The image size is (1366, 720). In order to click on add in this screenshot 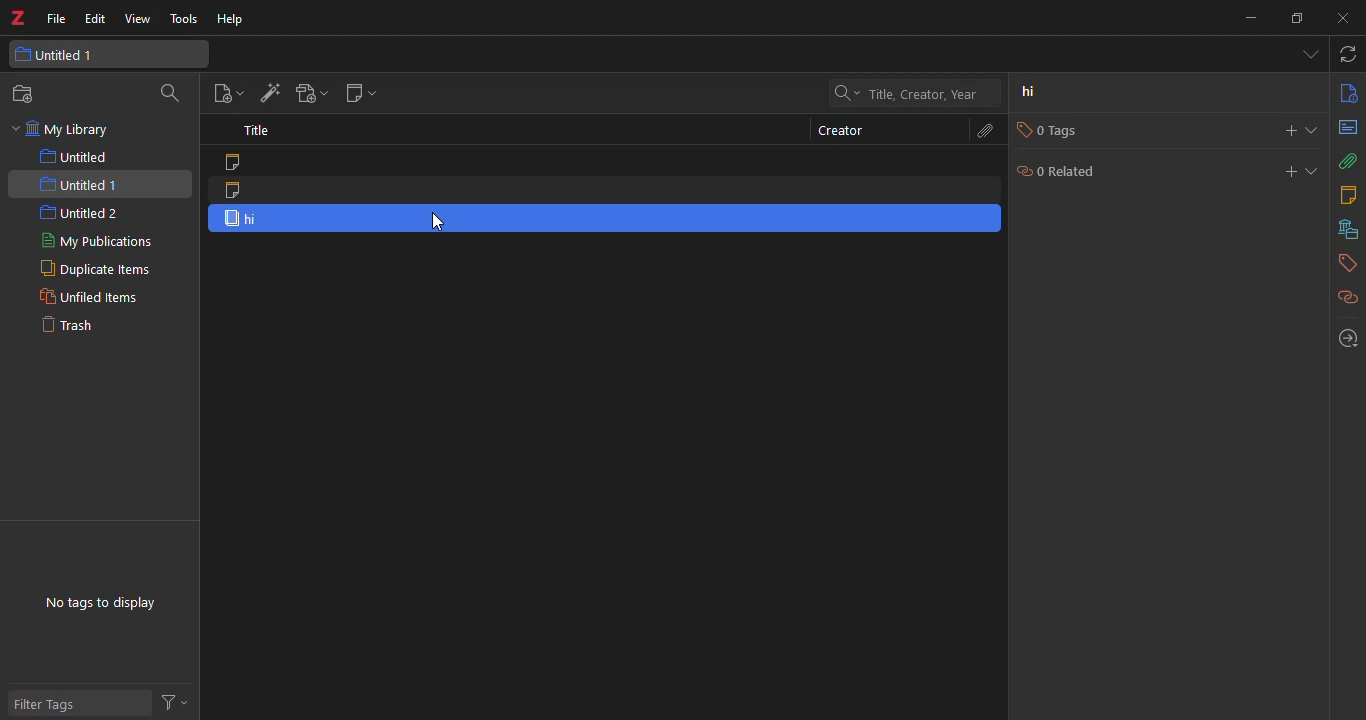, I will do `click(1290, 171)`.